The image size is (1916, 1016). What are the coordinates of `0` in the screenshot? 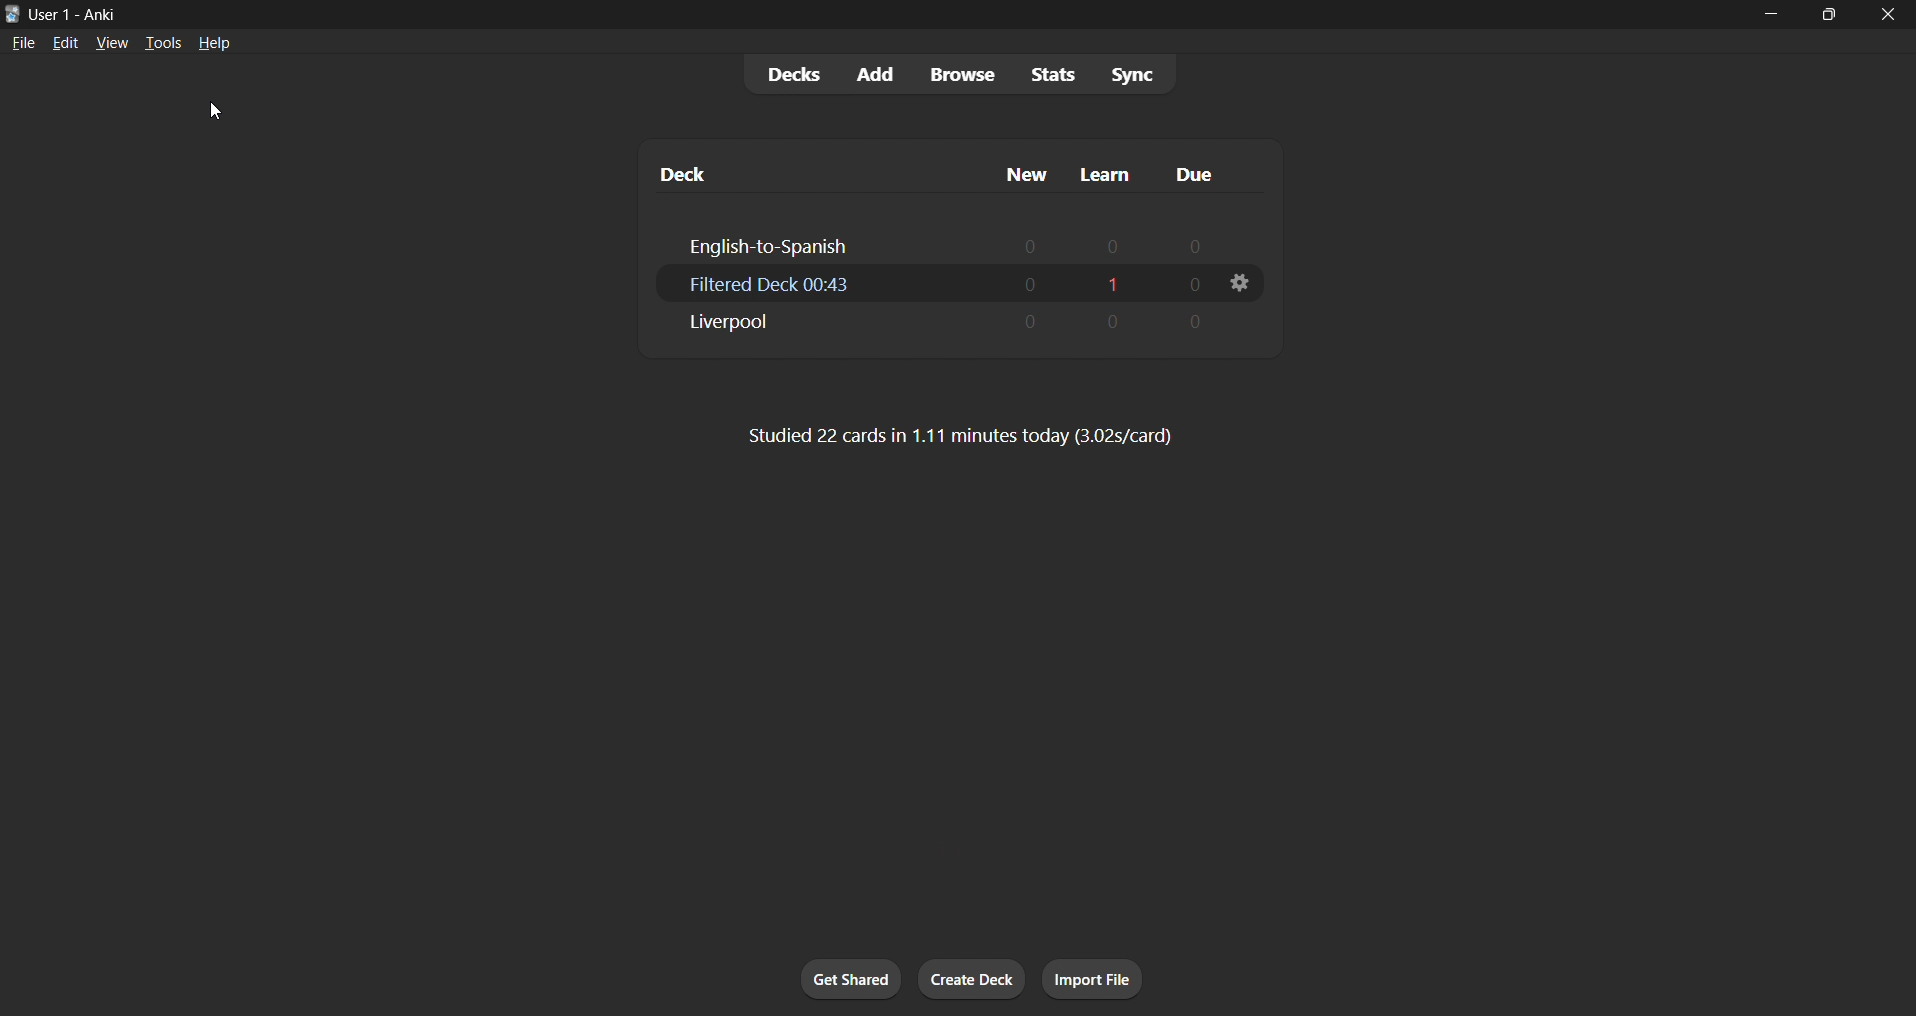 It's located at (1198, 239).